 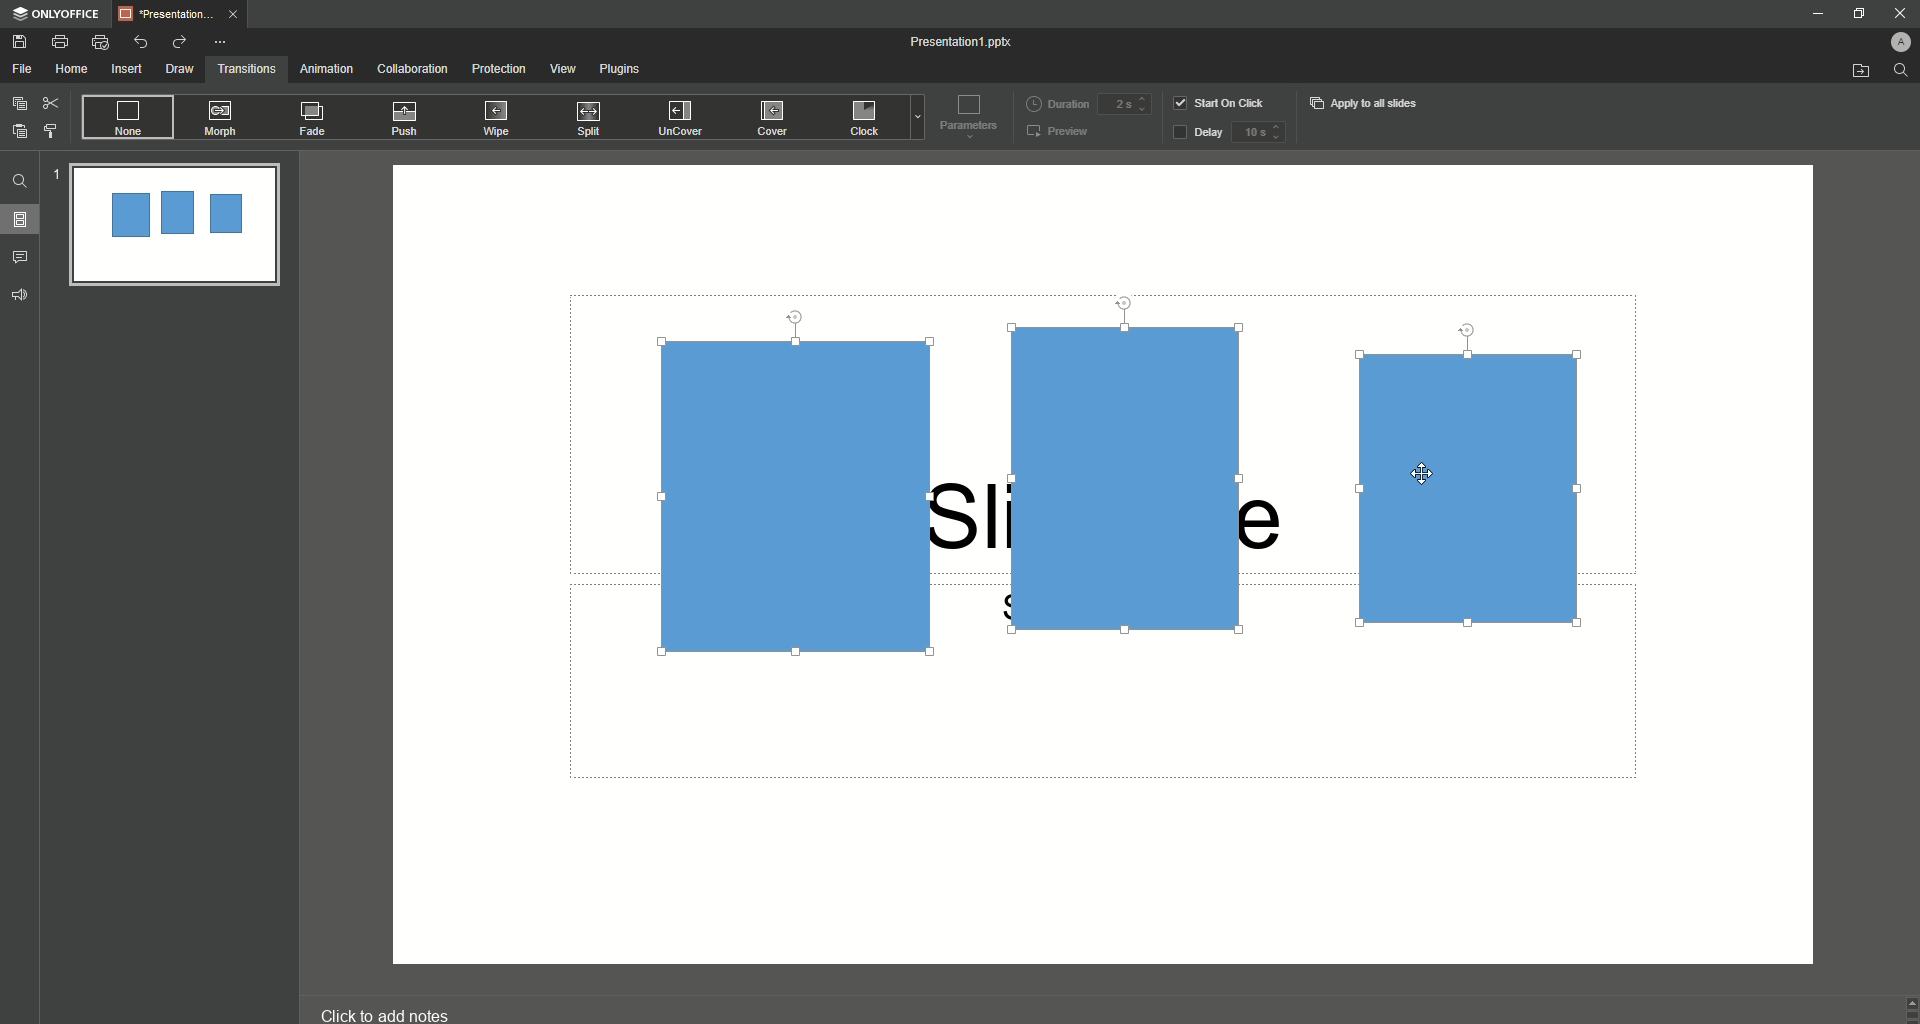 I want to click on Choose Style, so click(x=51, y=131).